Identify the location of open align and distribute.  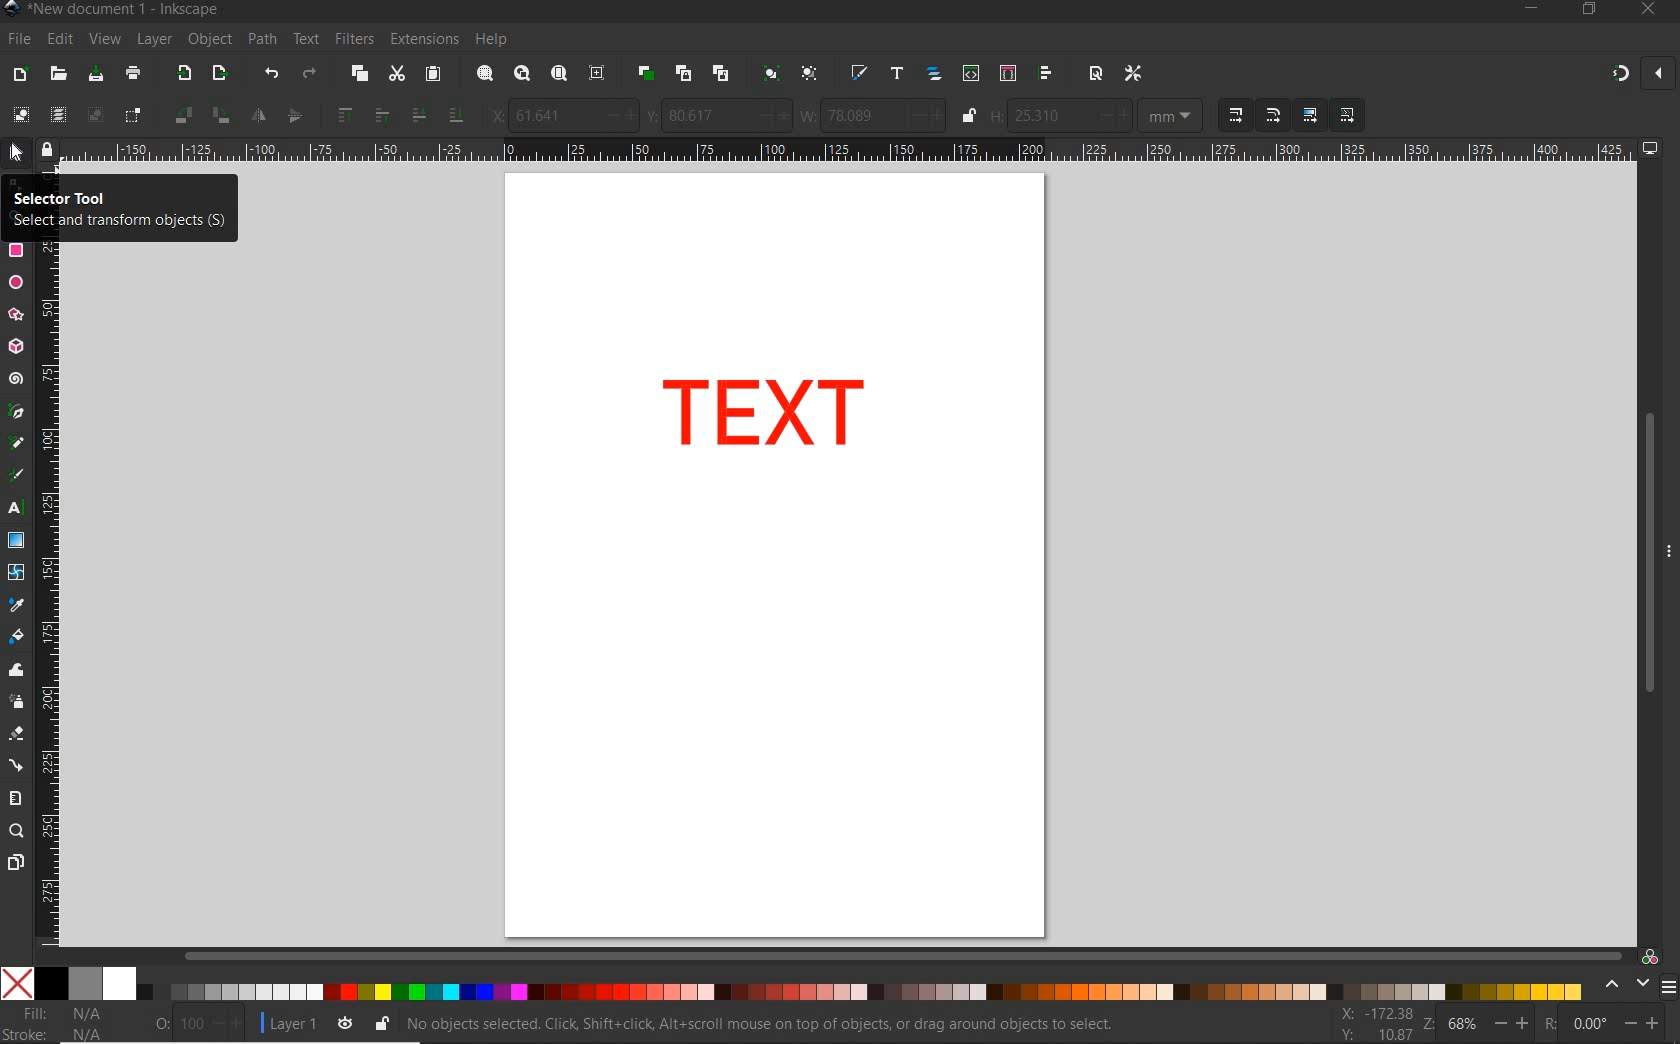
(1047, 74).